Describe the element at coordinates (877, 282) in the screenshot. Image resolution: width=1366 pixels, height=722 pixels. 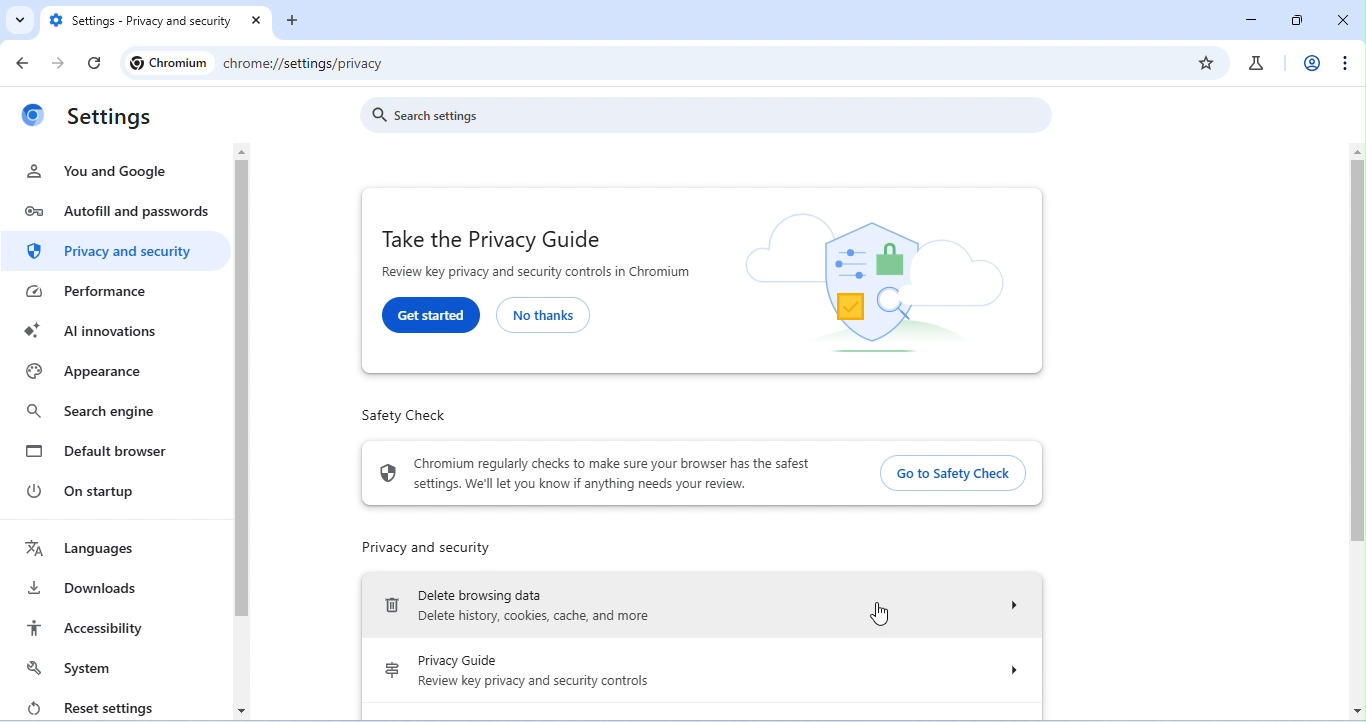
I see `privacy guide icon` at that location.